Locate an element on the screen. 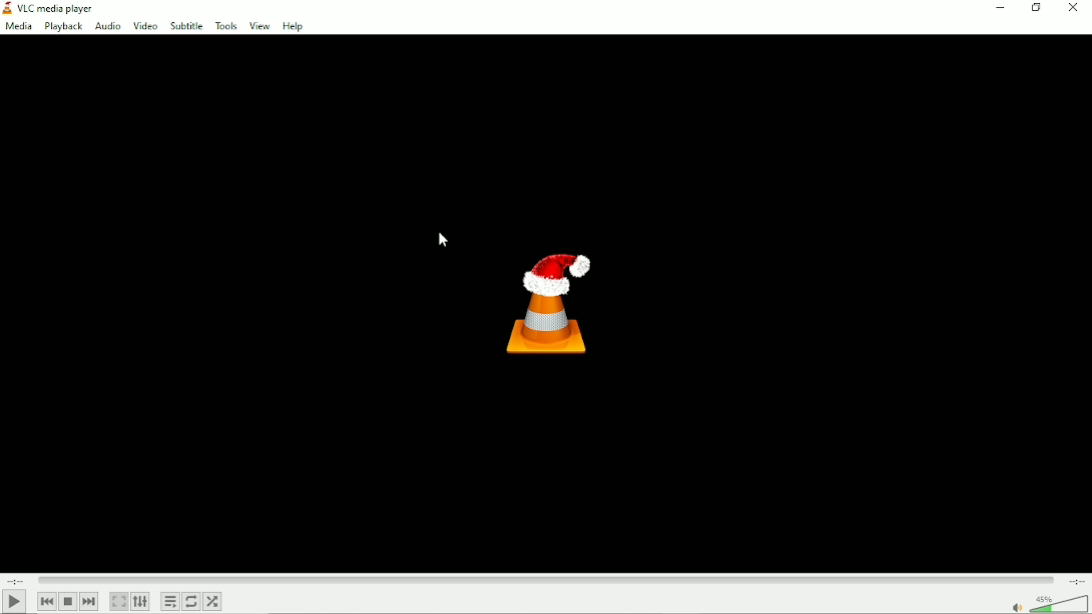 This screenshot has height=614, width=1092. Audio is located at coordinates (106, 26).